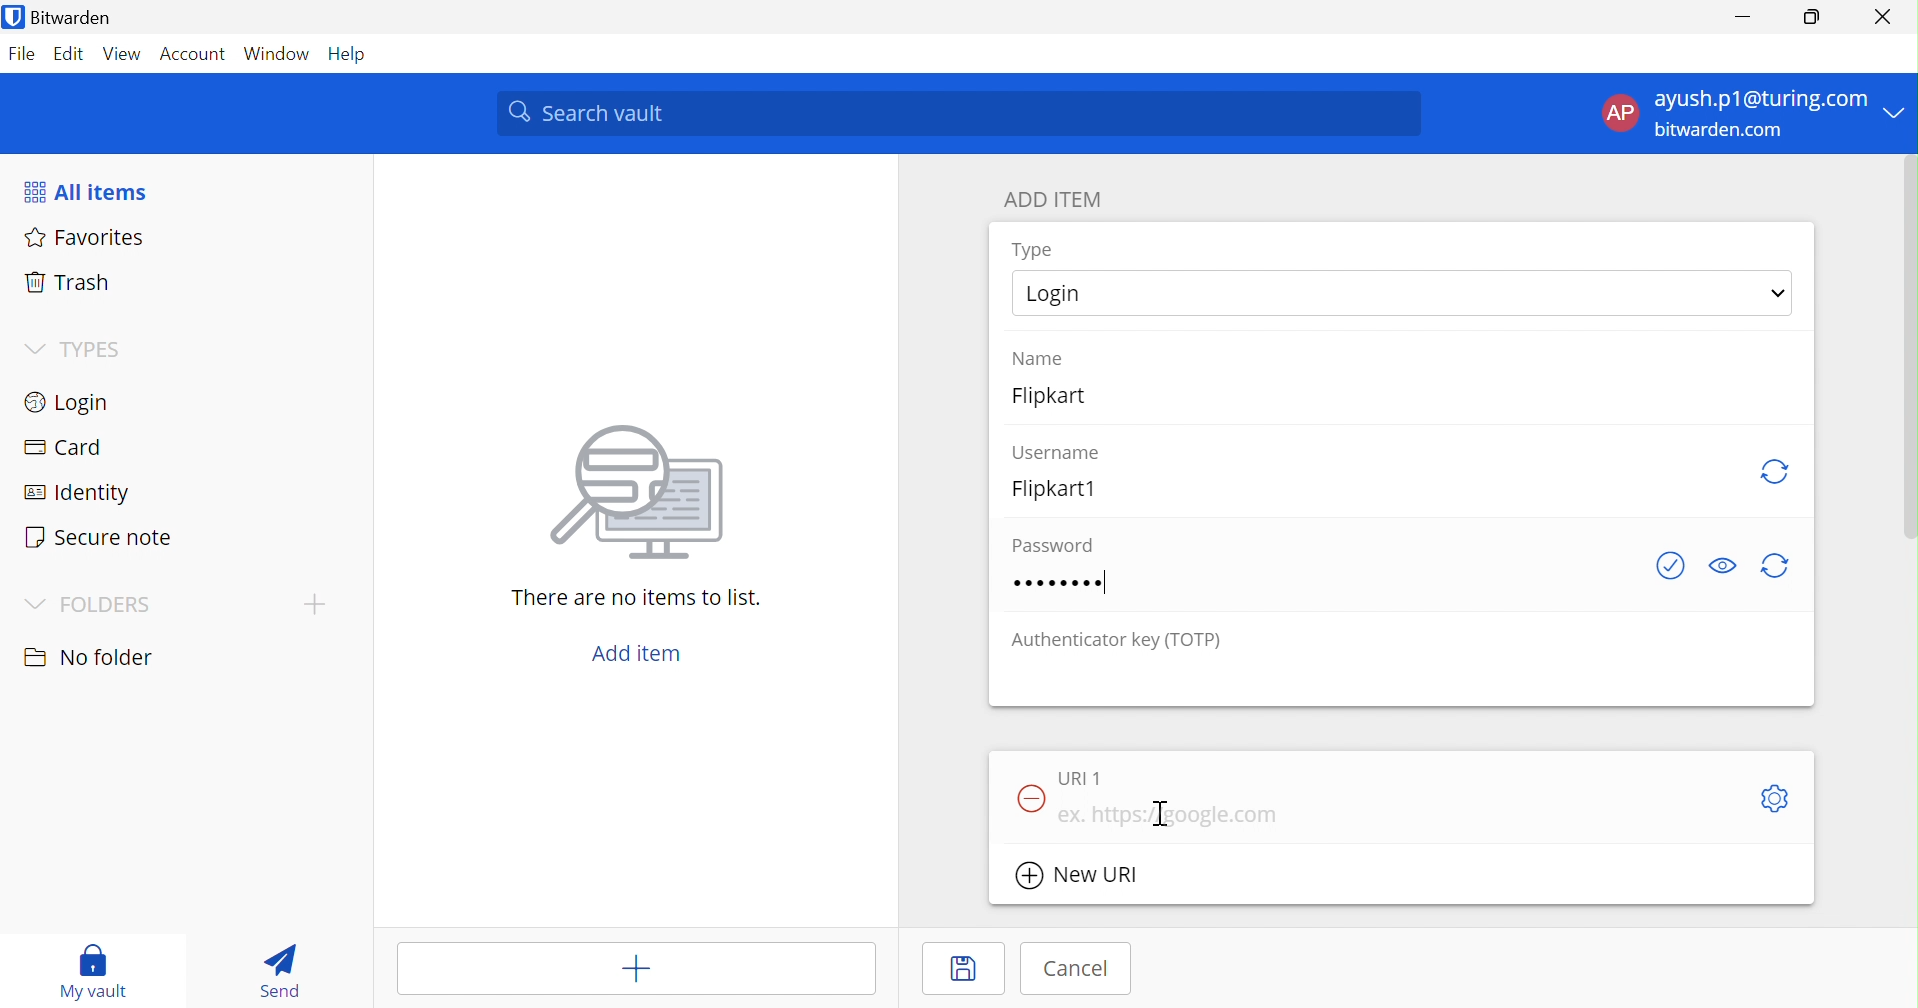 The image size is (1918, 1008). Describe the element at coordinates (194, 54) in the screenshot. I see `Account` at that location.